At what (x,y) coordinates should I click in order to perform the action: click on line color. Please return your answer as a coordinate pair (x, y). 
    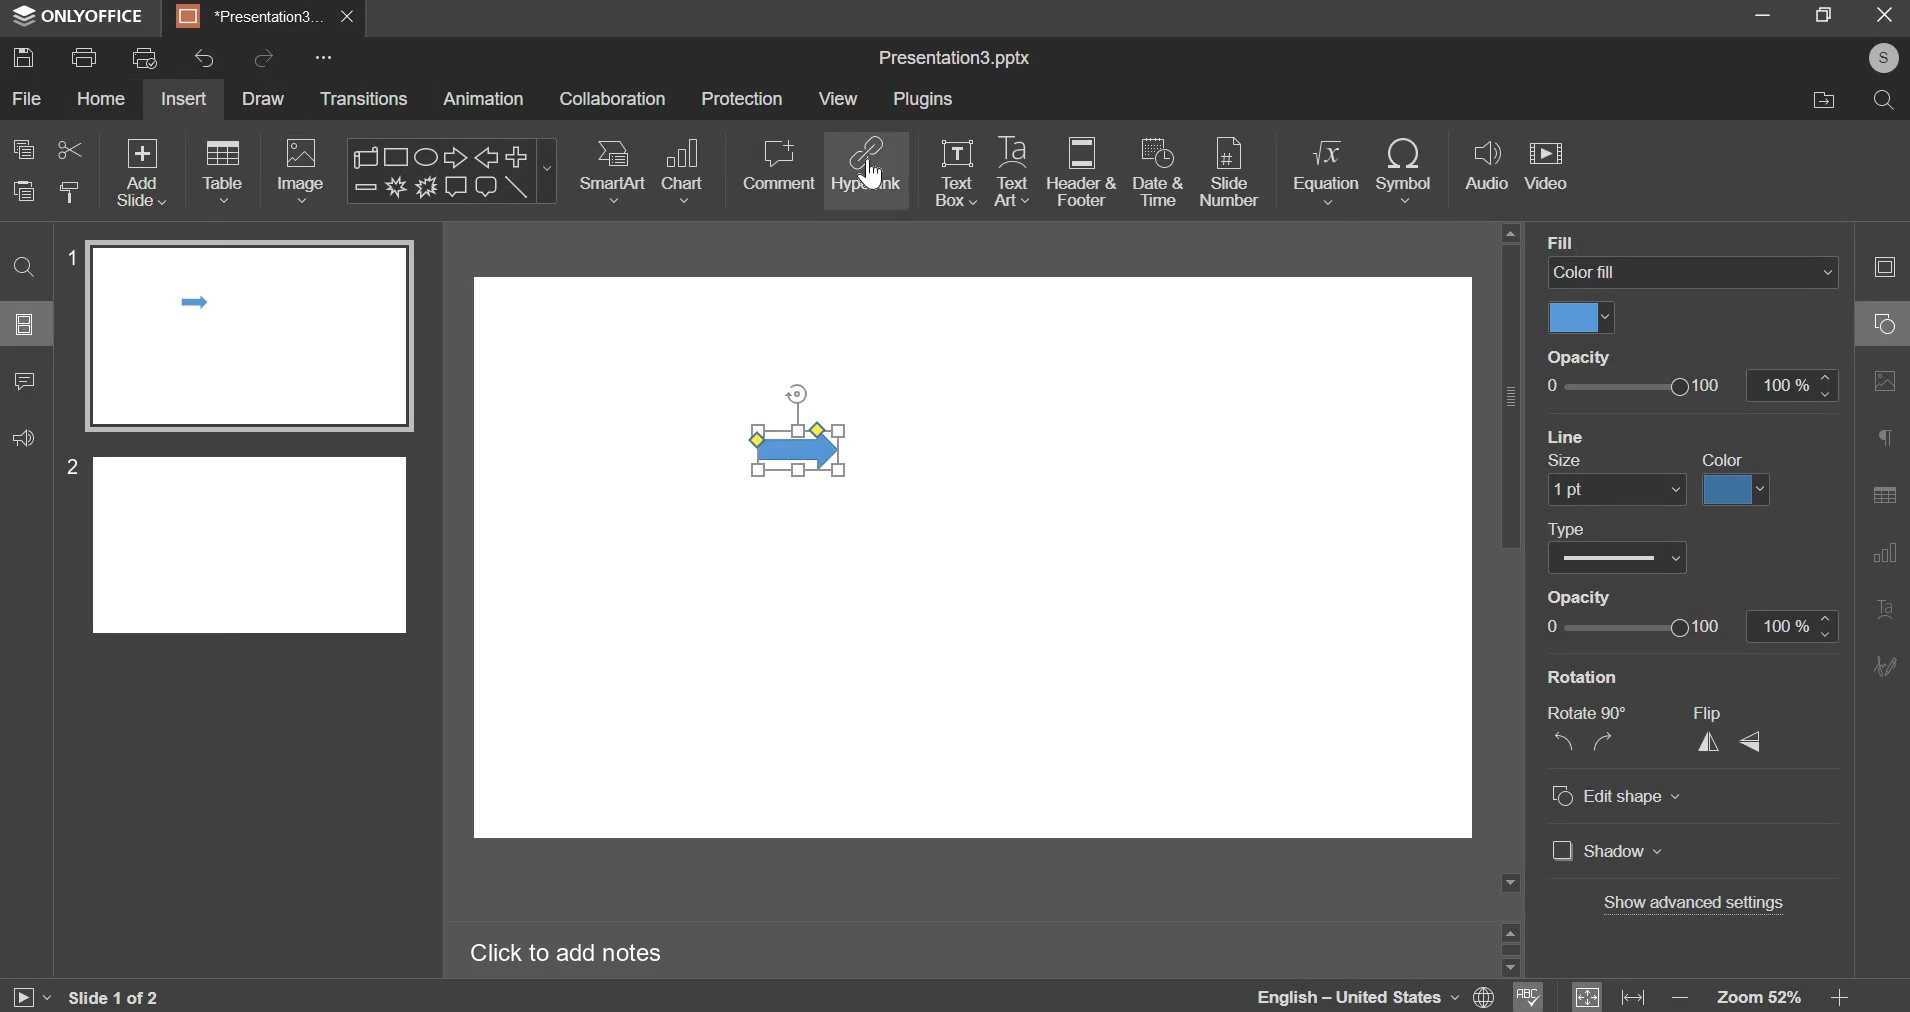
    Looking at the image, I should click on (1736, 491).